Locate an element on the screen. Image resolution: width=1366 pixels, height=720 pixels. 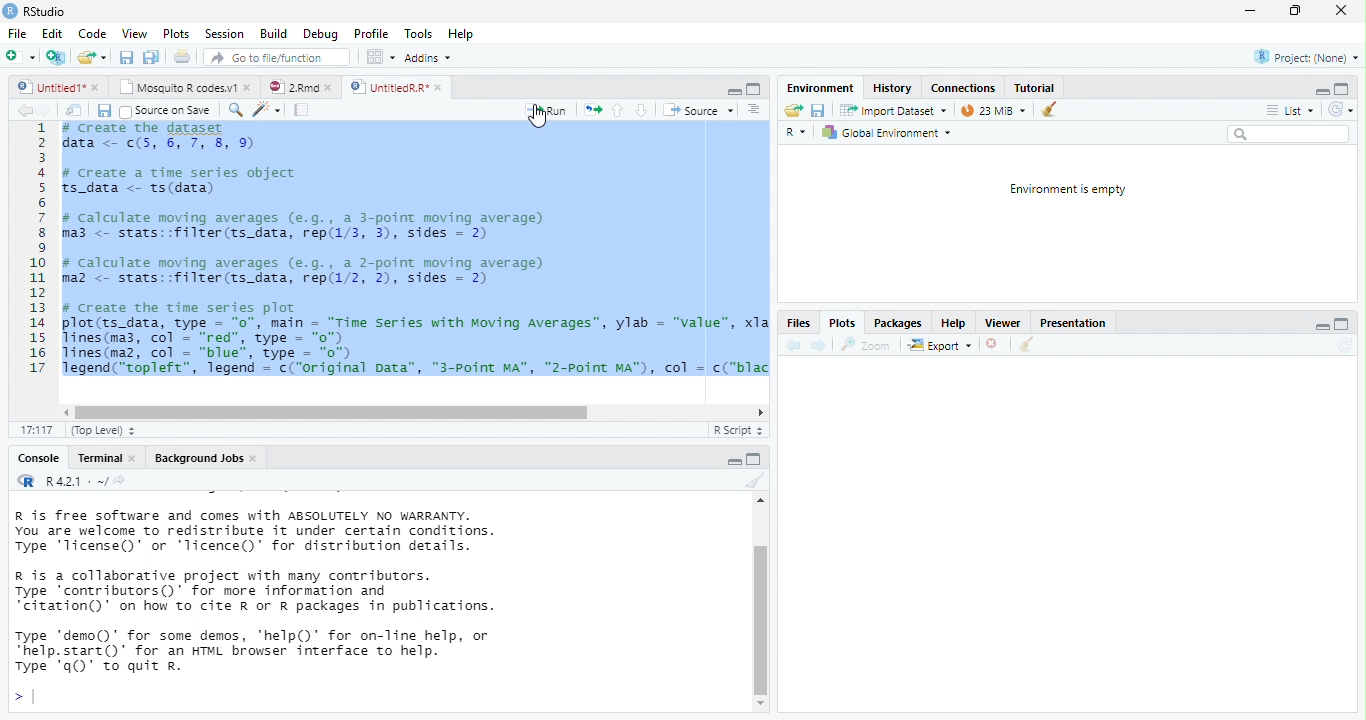
scrollbar left is located at coordinates (63, 412).